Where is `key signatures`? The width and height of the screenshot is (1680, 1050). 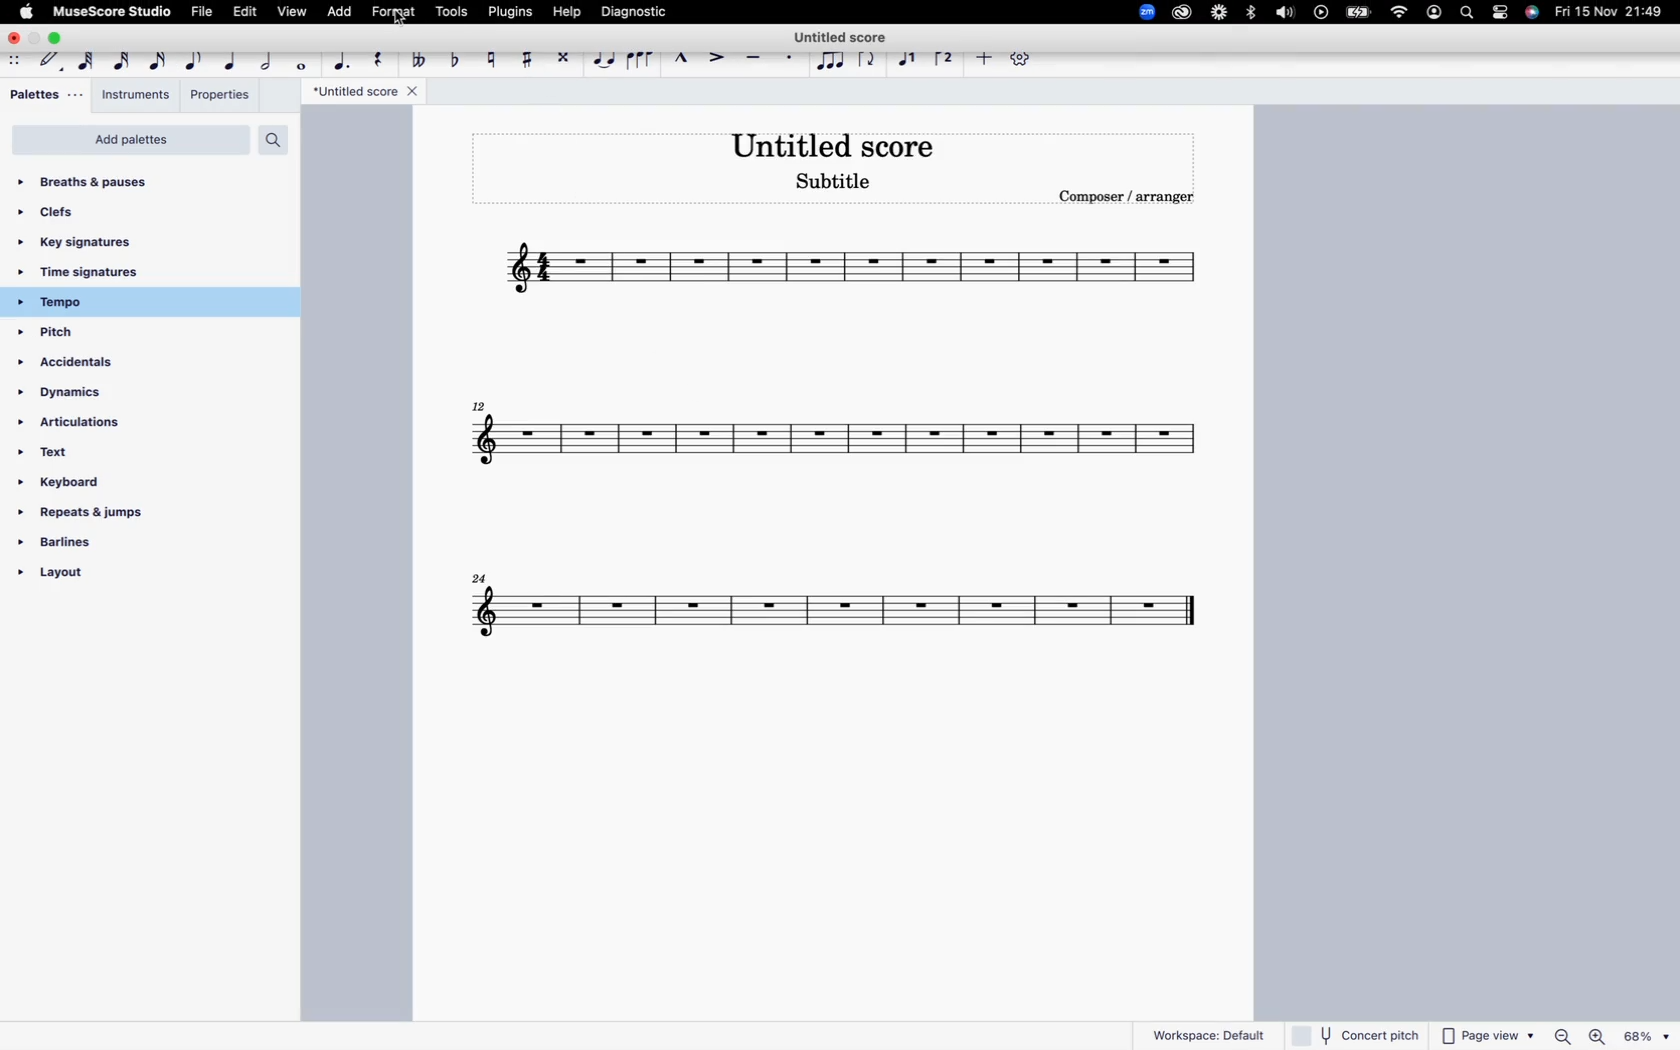
key signatures is located at coordinates (93, 242).